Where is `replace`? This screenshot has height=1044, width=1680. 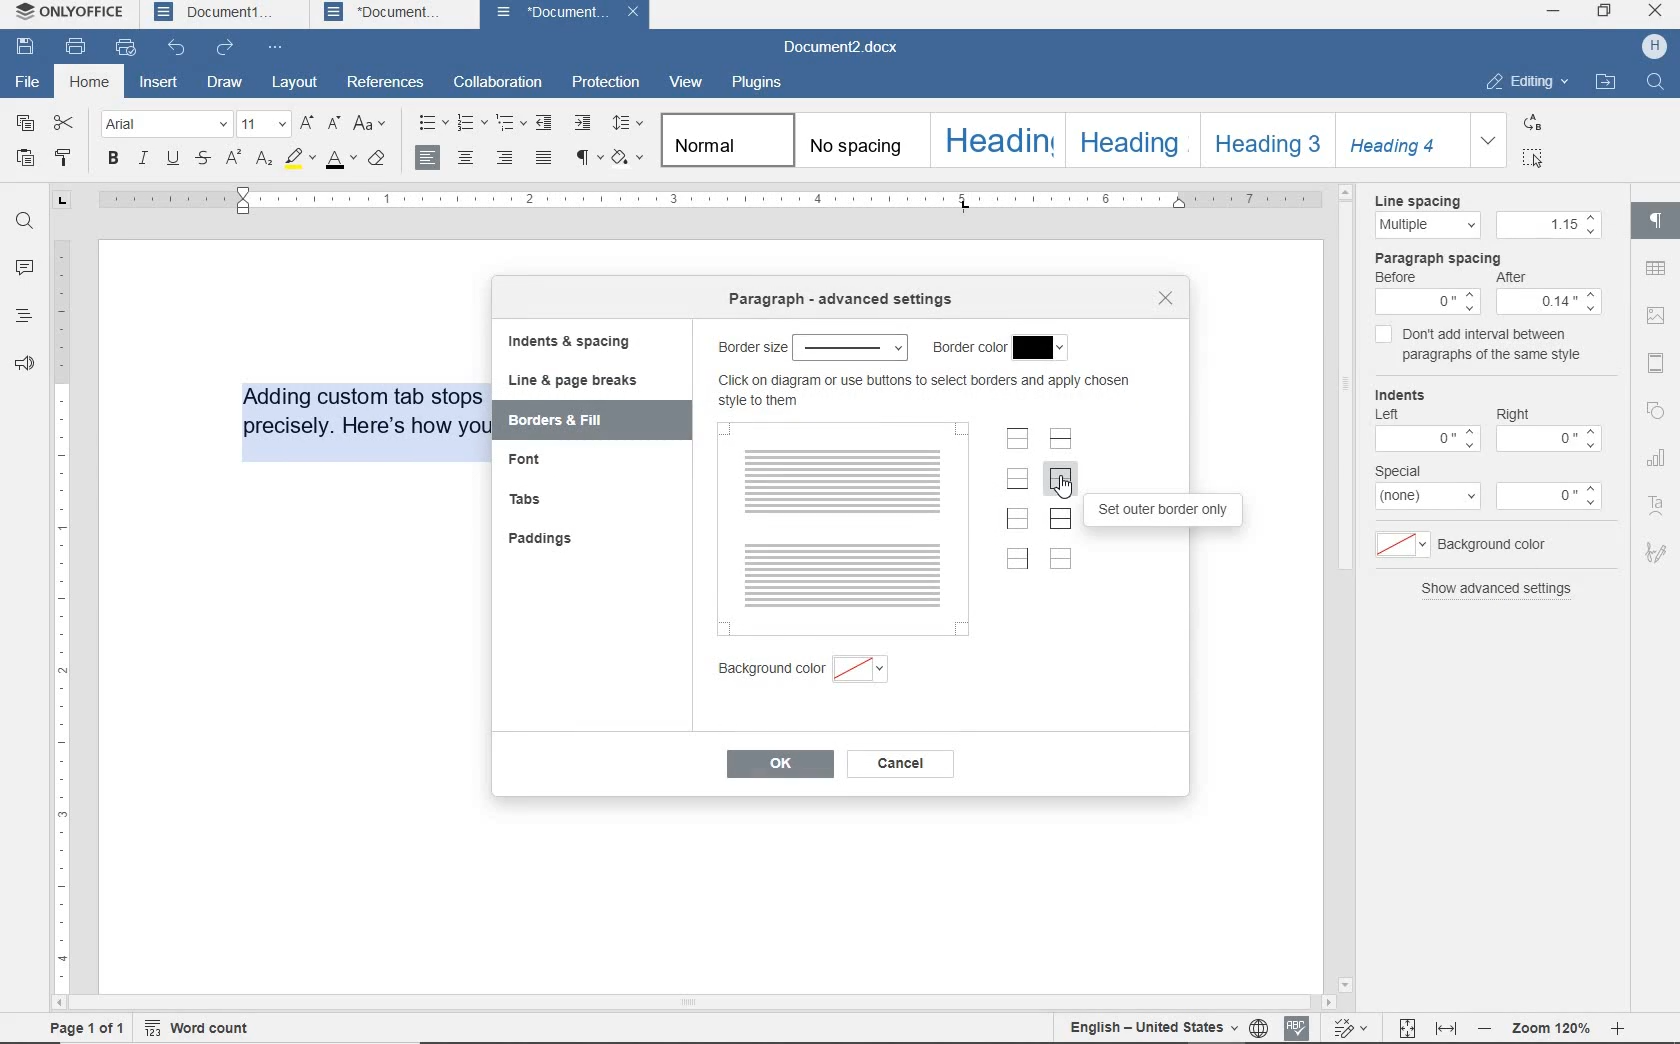
replace is located at coordinates (1534, 124).